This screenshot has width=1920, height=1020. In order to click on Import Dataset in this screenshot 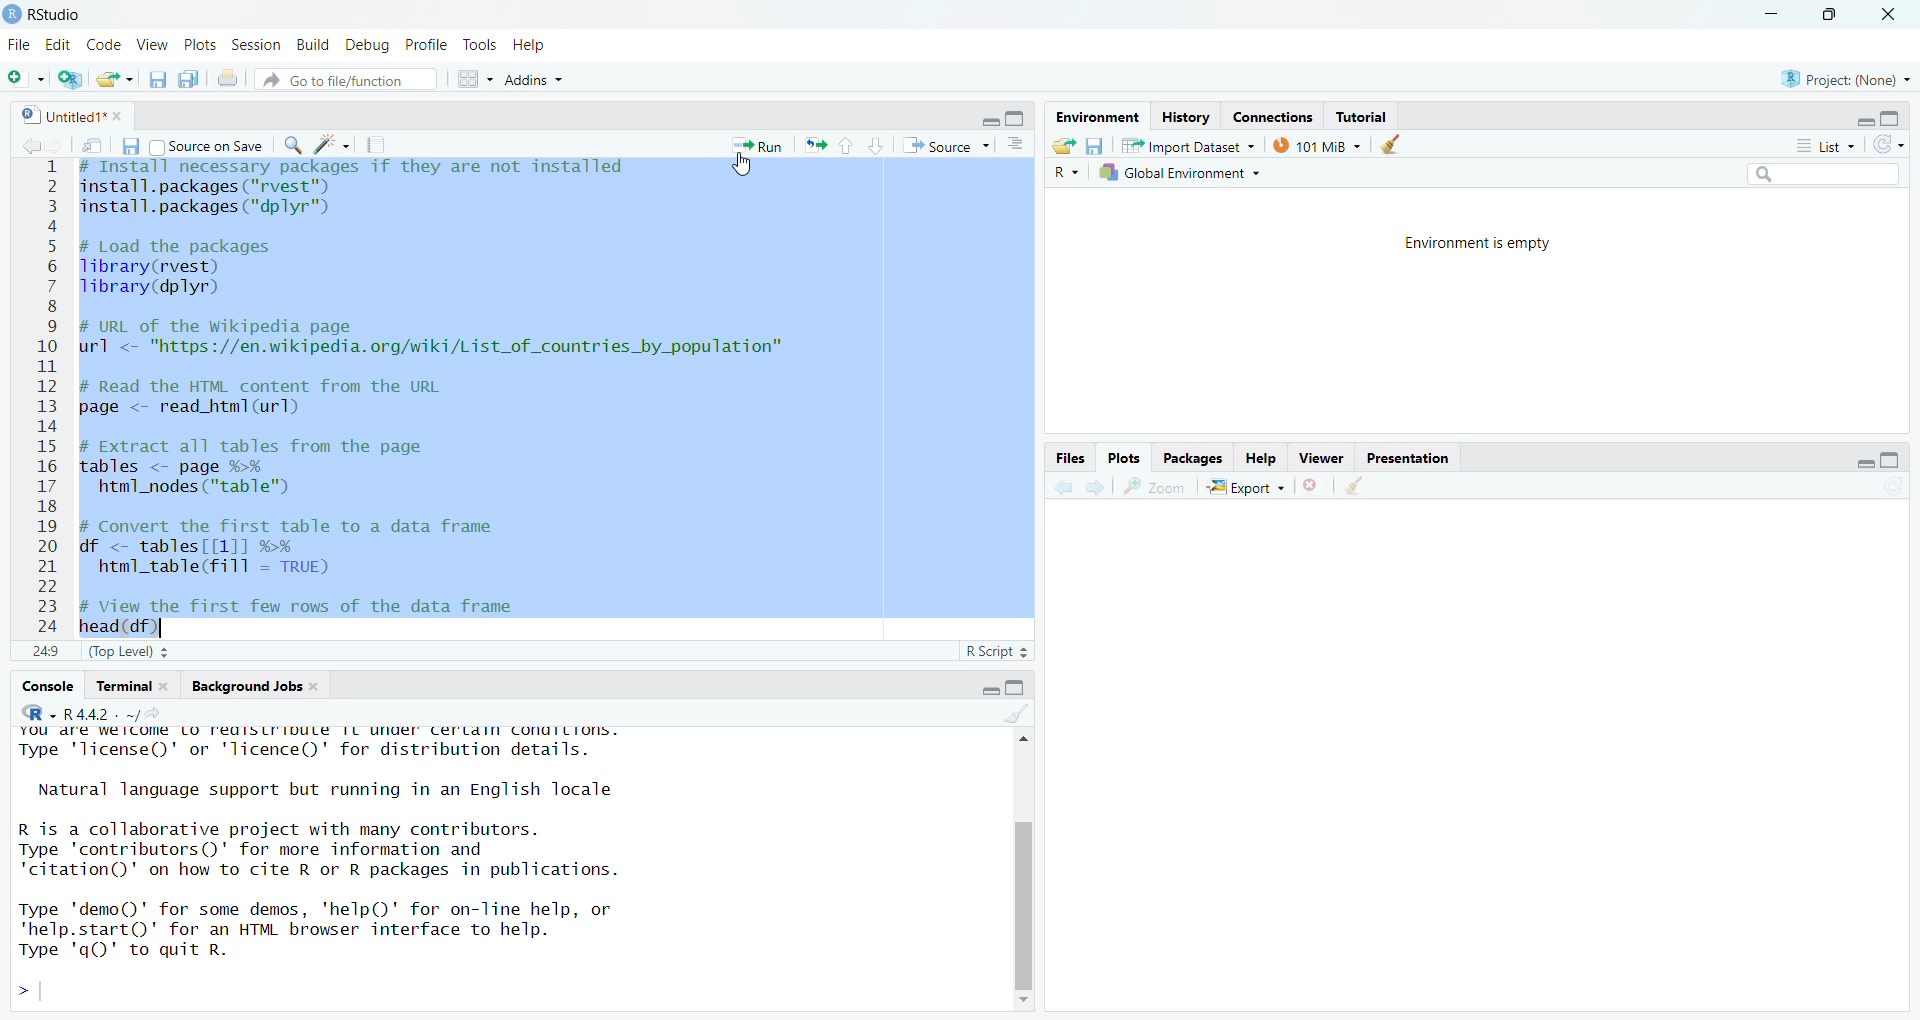, I will do `click(1187, 145)`.